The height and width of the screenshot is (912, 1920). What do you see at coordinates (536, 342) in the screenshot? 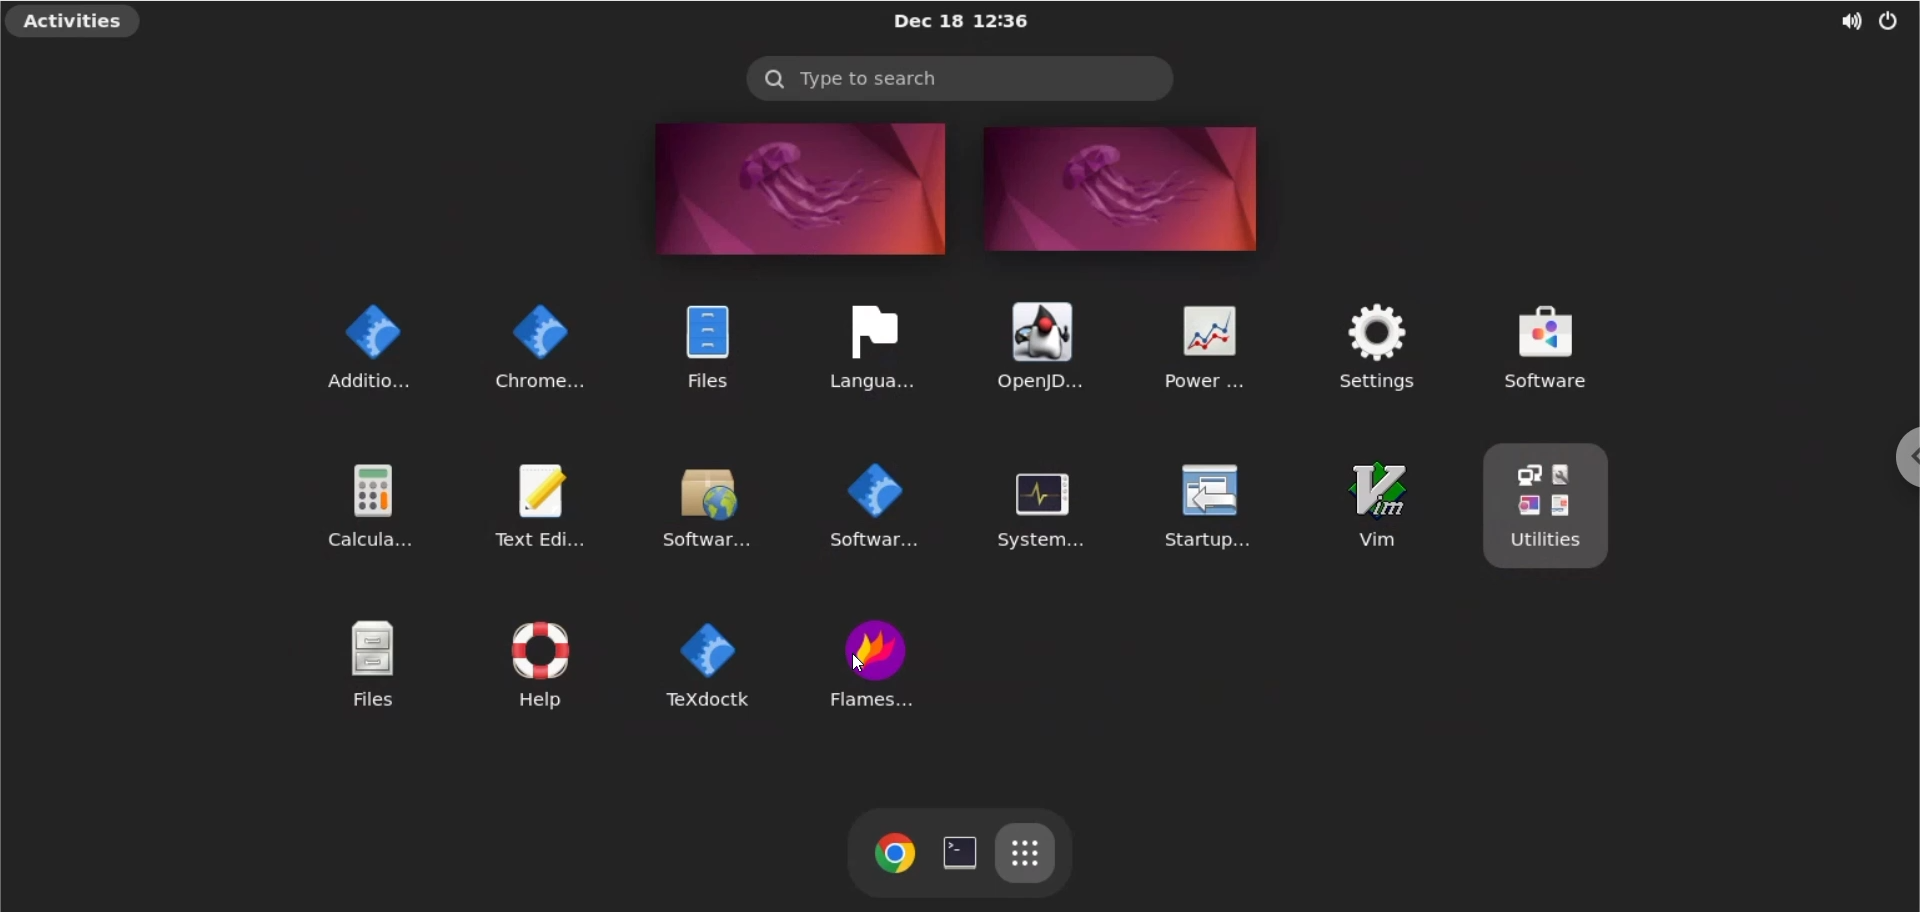
I see `chrome settings` at bounding box center [536, 342].